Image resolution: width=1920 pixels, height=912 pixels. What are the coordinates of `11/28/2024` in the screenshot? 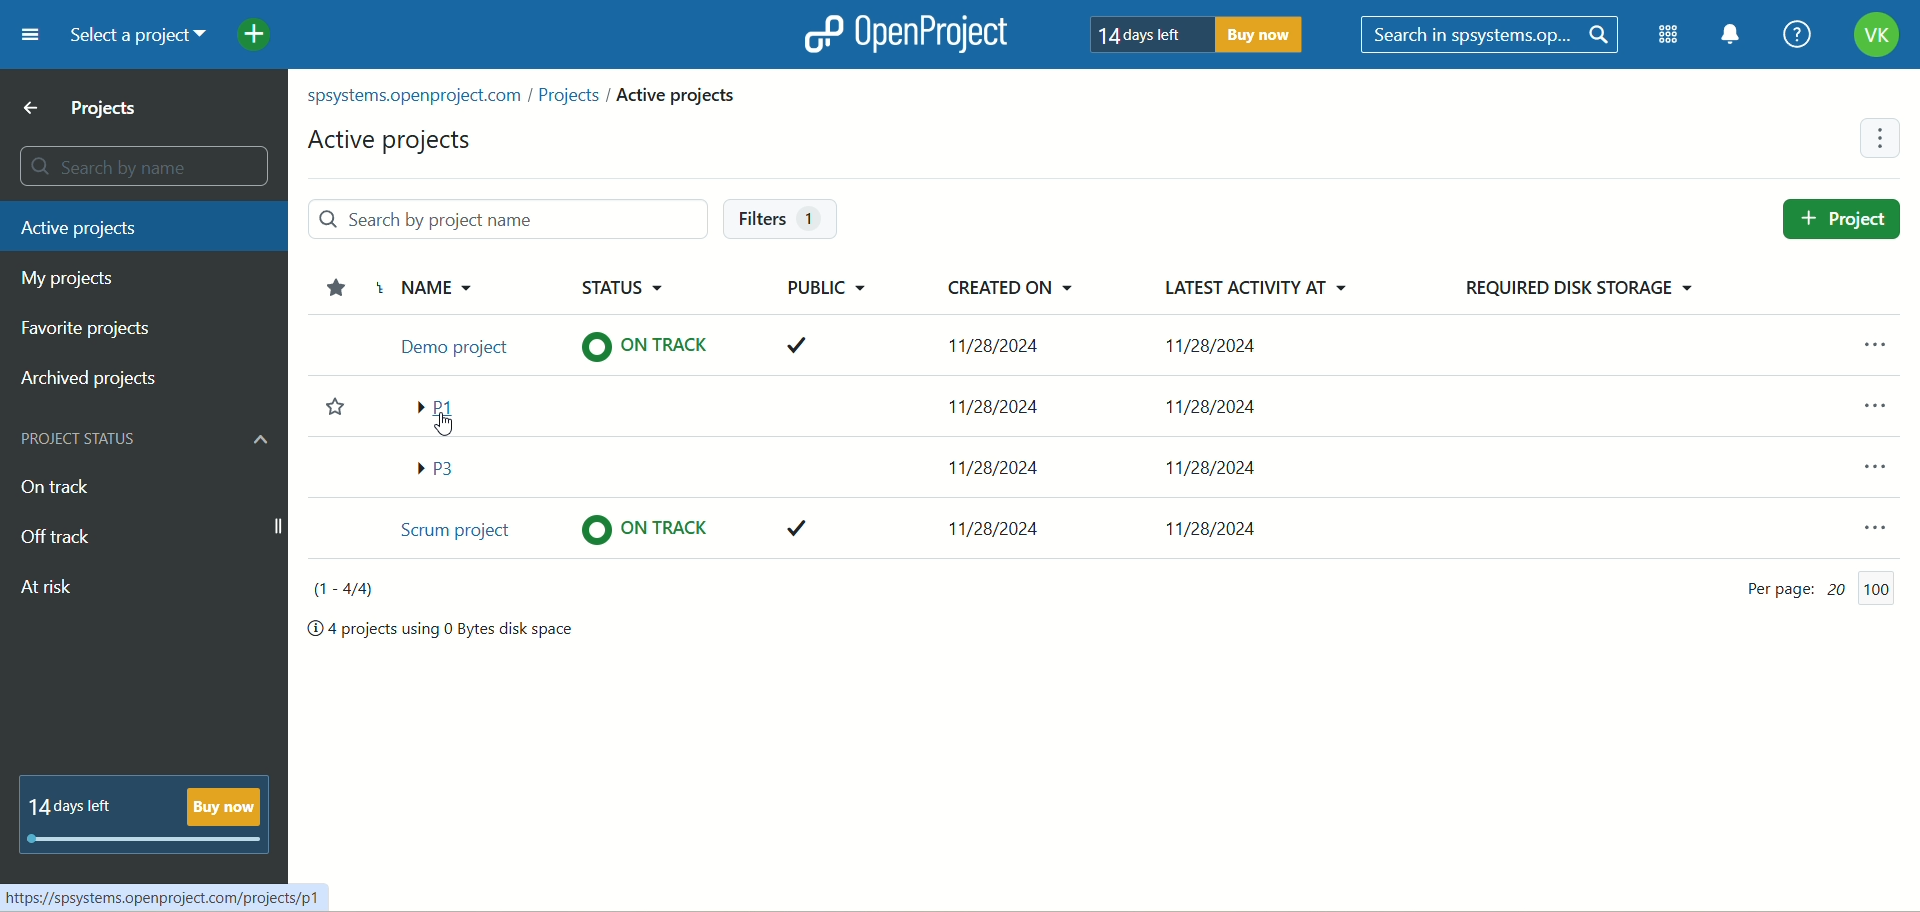 It's located at (1219, 344).